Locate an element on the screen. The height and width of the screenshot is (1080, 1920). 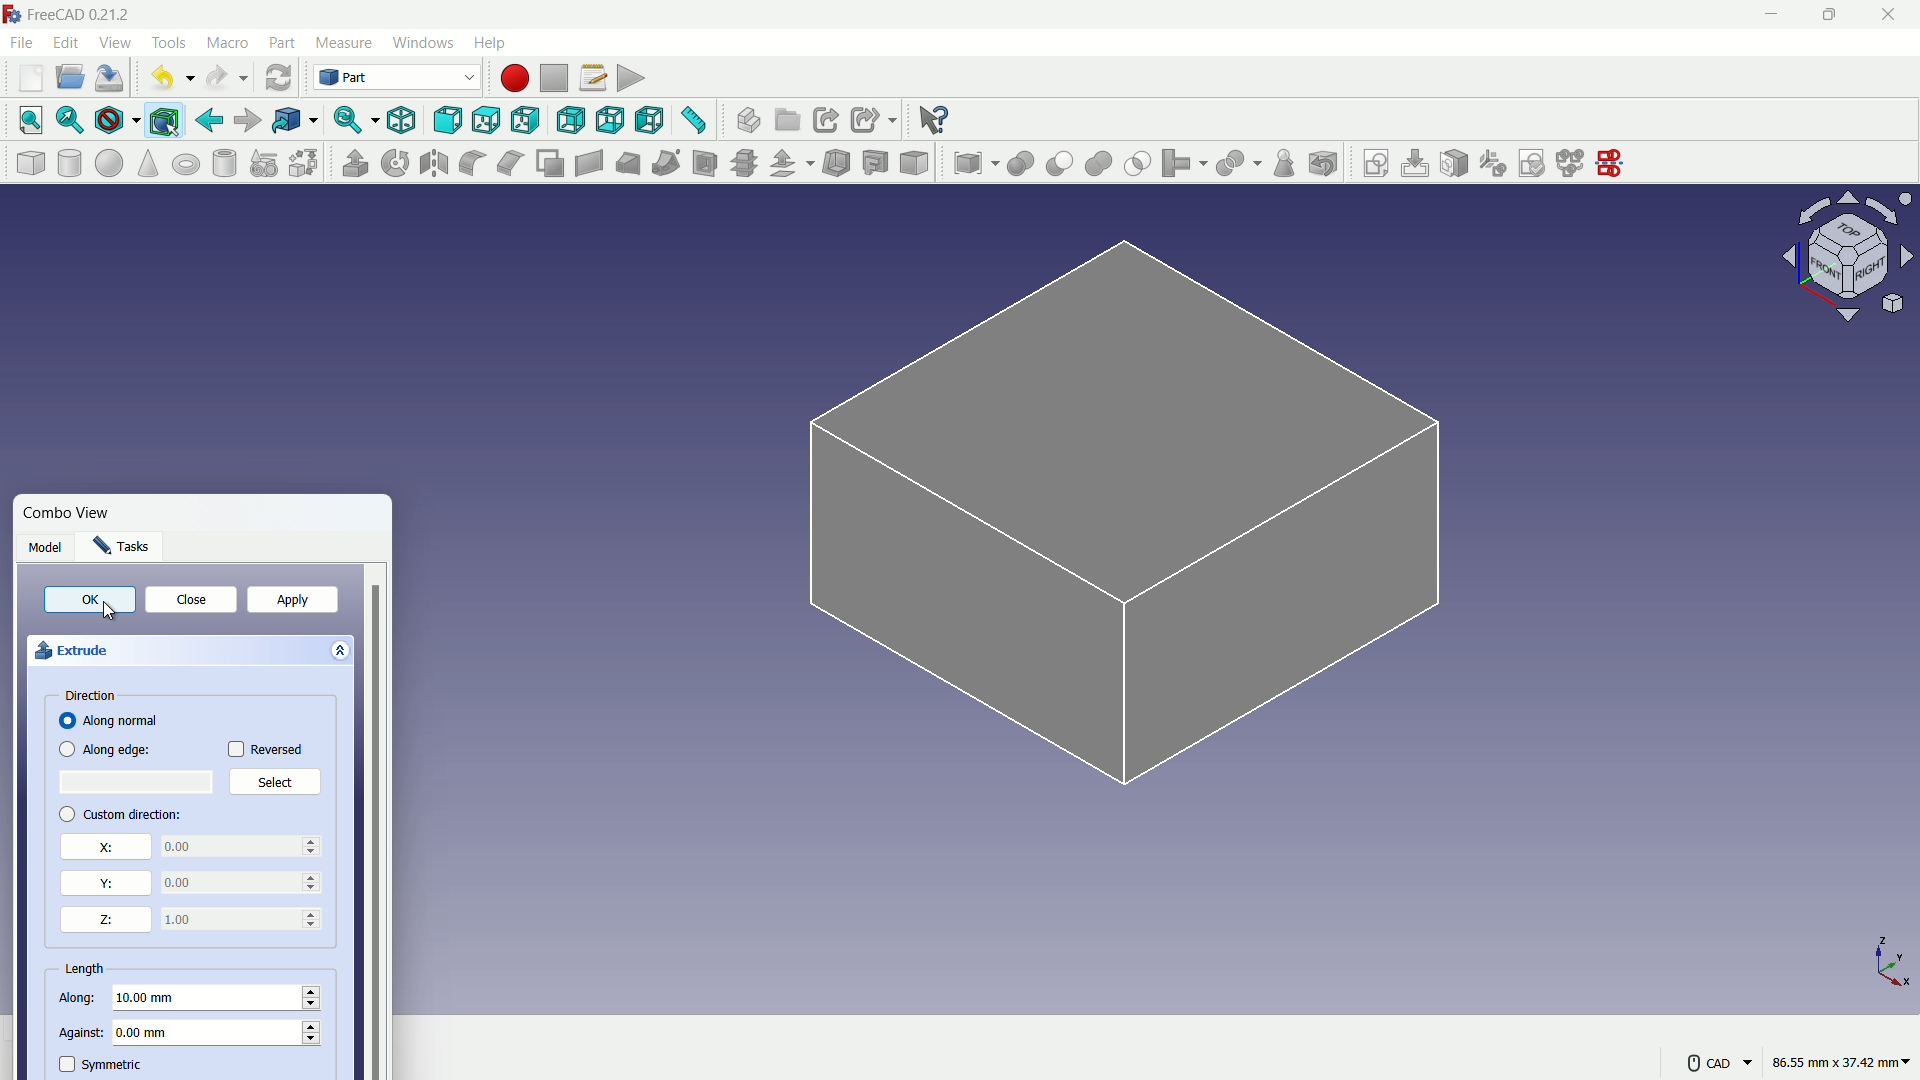
direction properties is located at coordinates (100, 697).